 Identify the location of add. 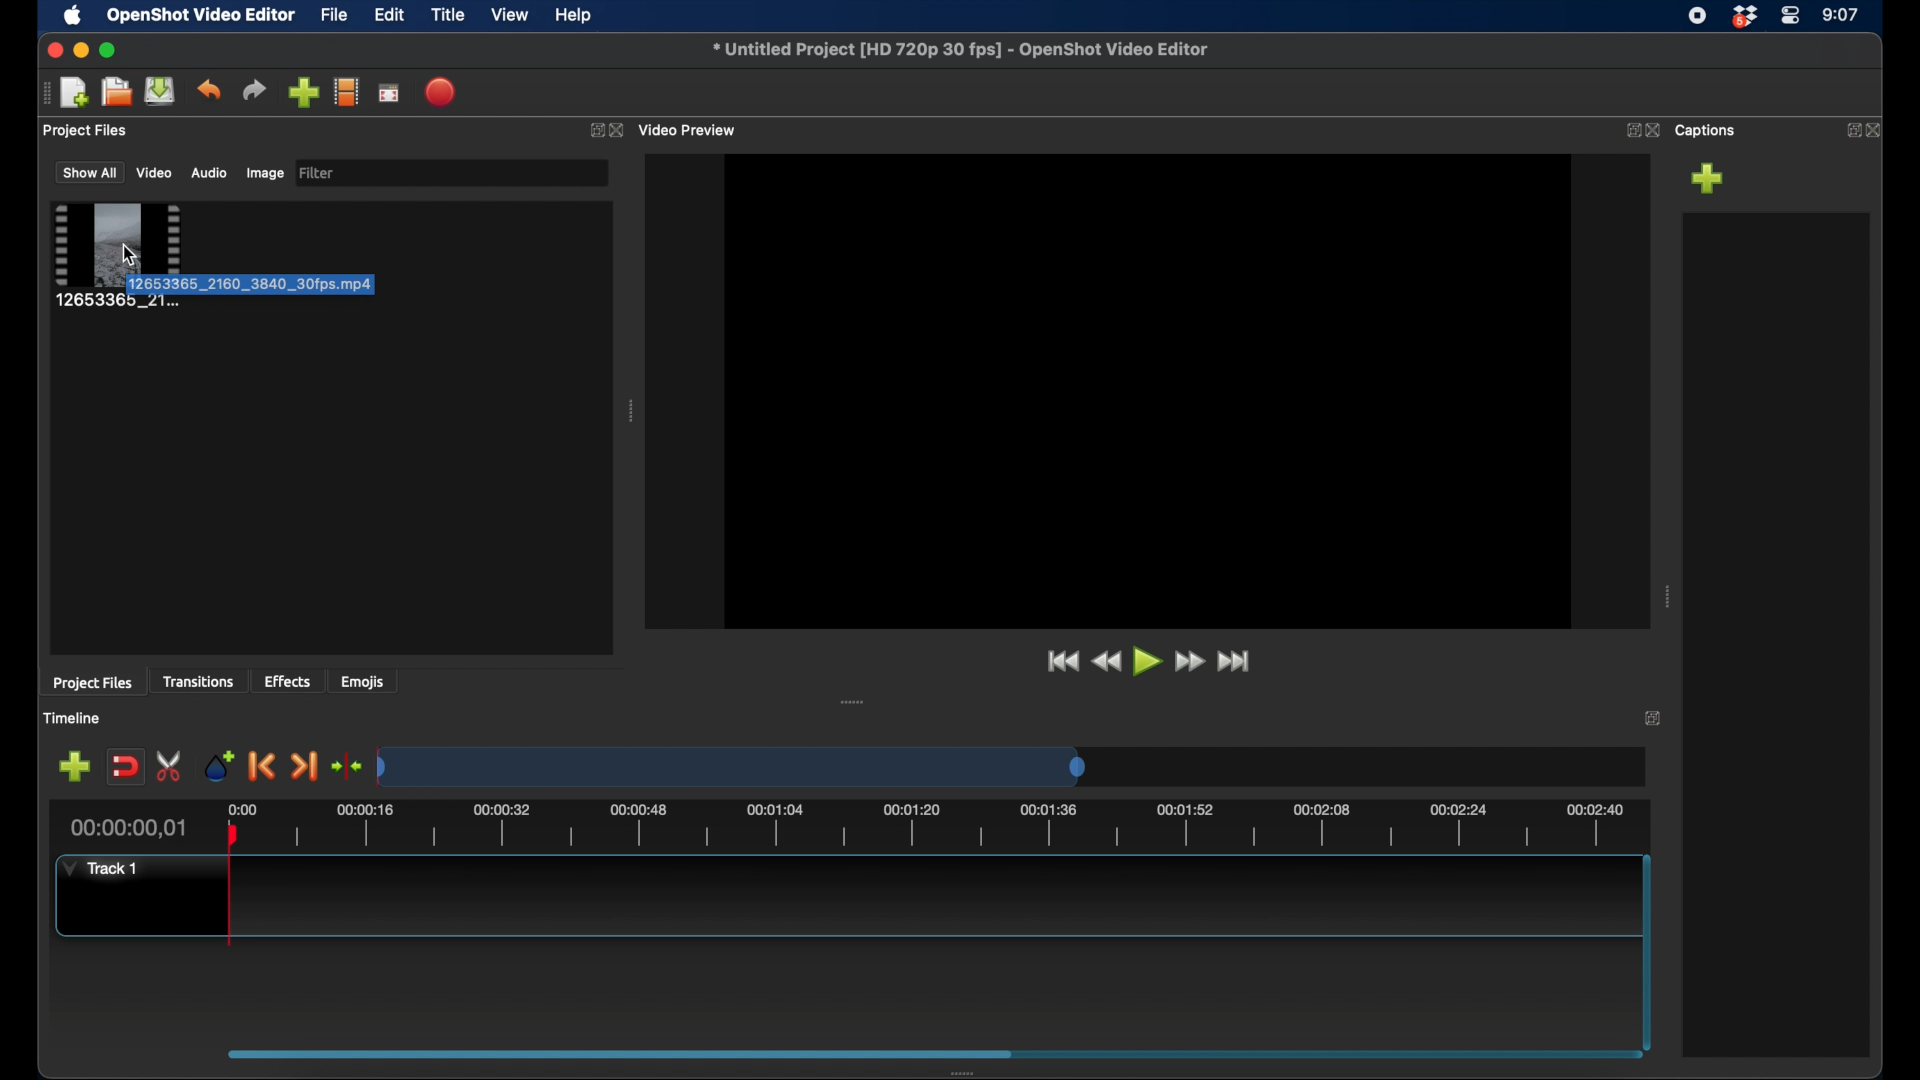
(1708, 178).